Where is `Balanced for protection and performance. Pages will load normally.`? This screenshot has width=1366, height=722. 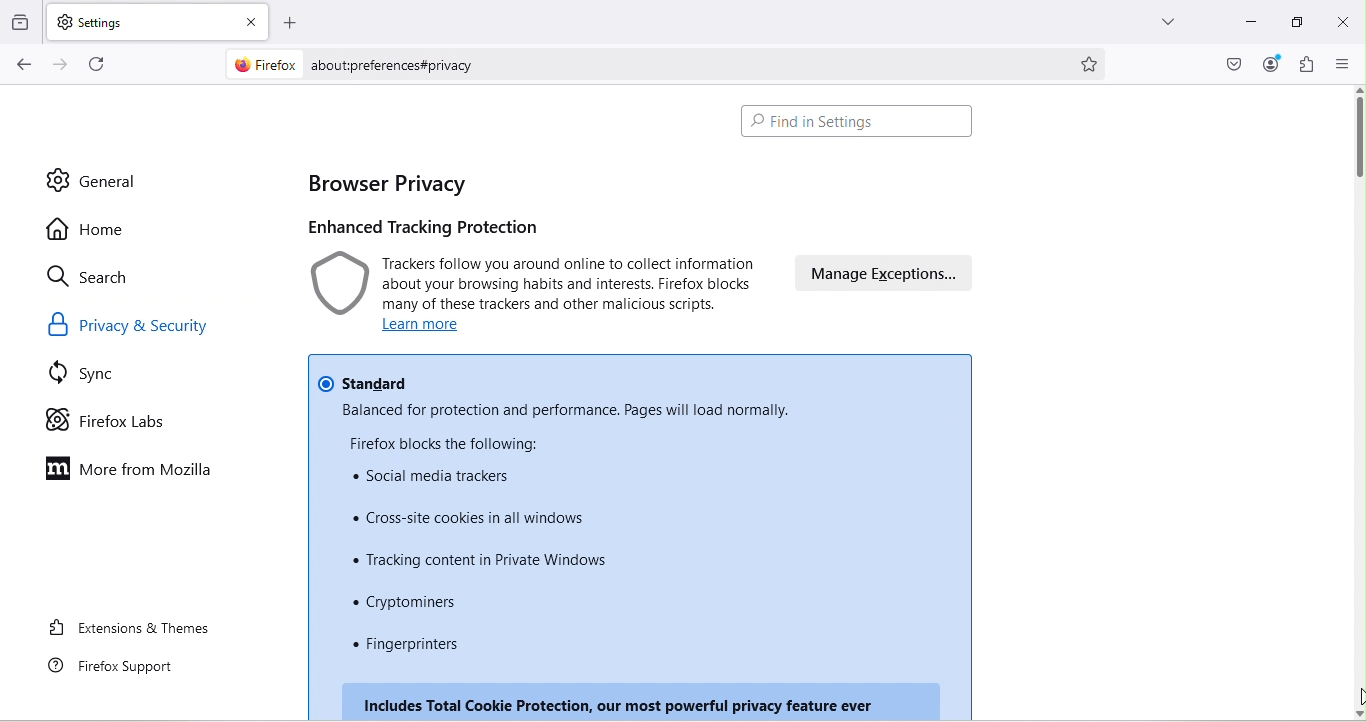
Balanced for protection and performance. Pages will load normally. is located at coordinates (565, 410).